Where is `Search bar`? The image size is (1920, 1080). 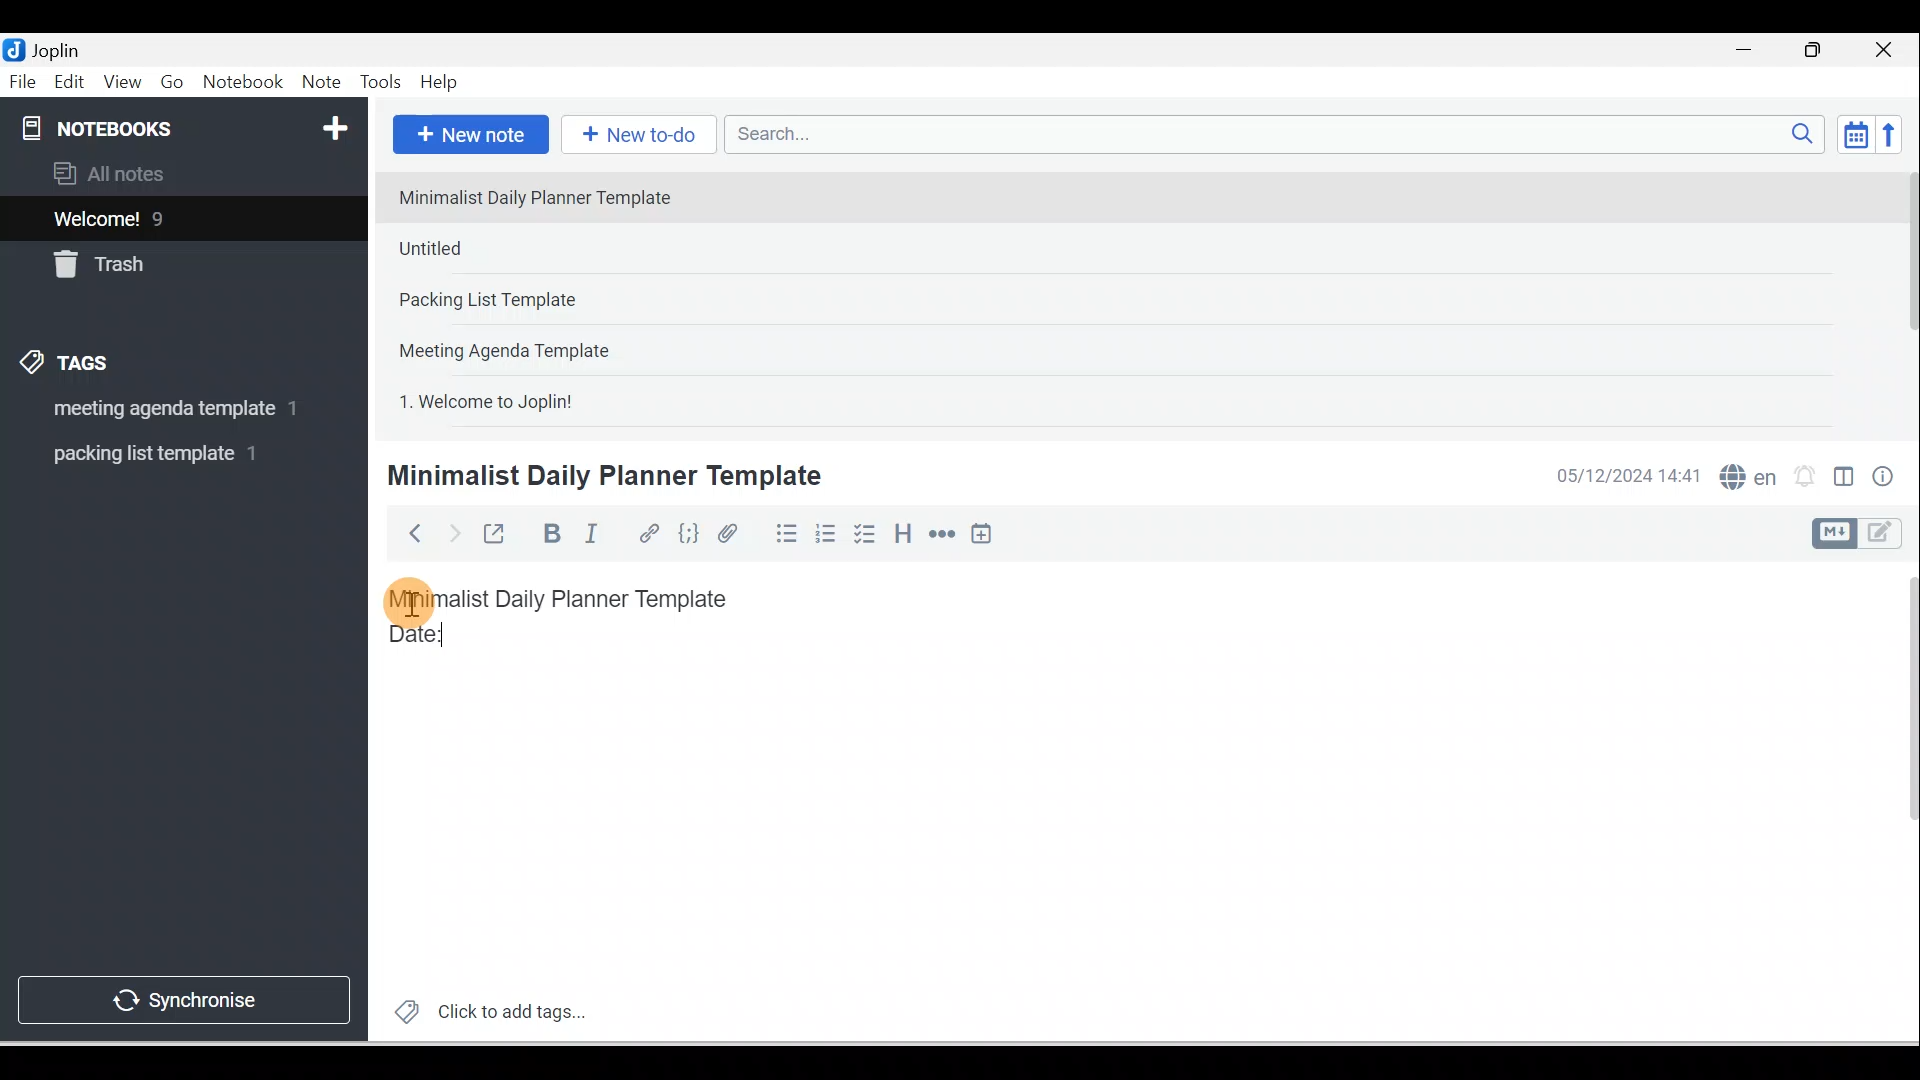 Search bar is located at coordinates (1281, 134).